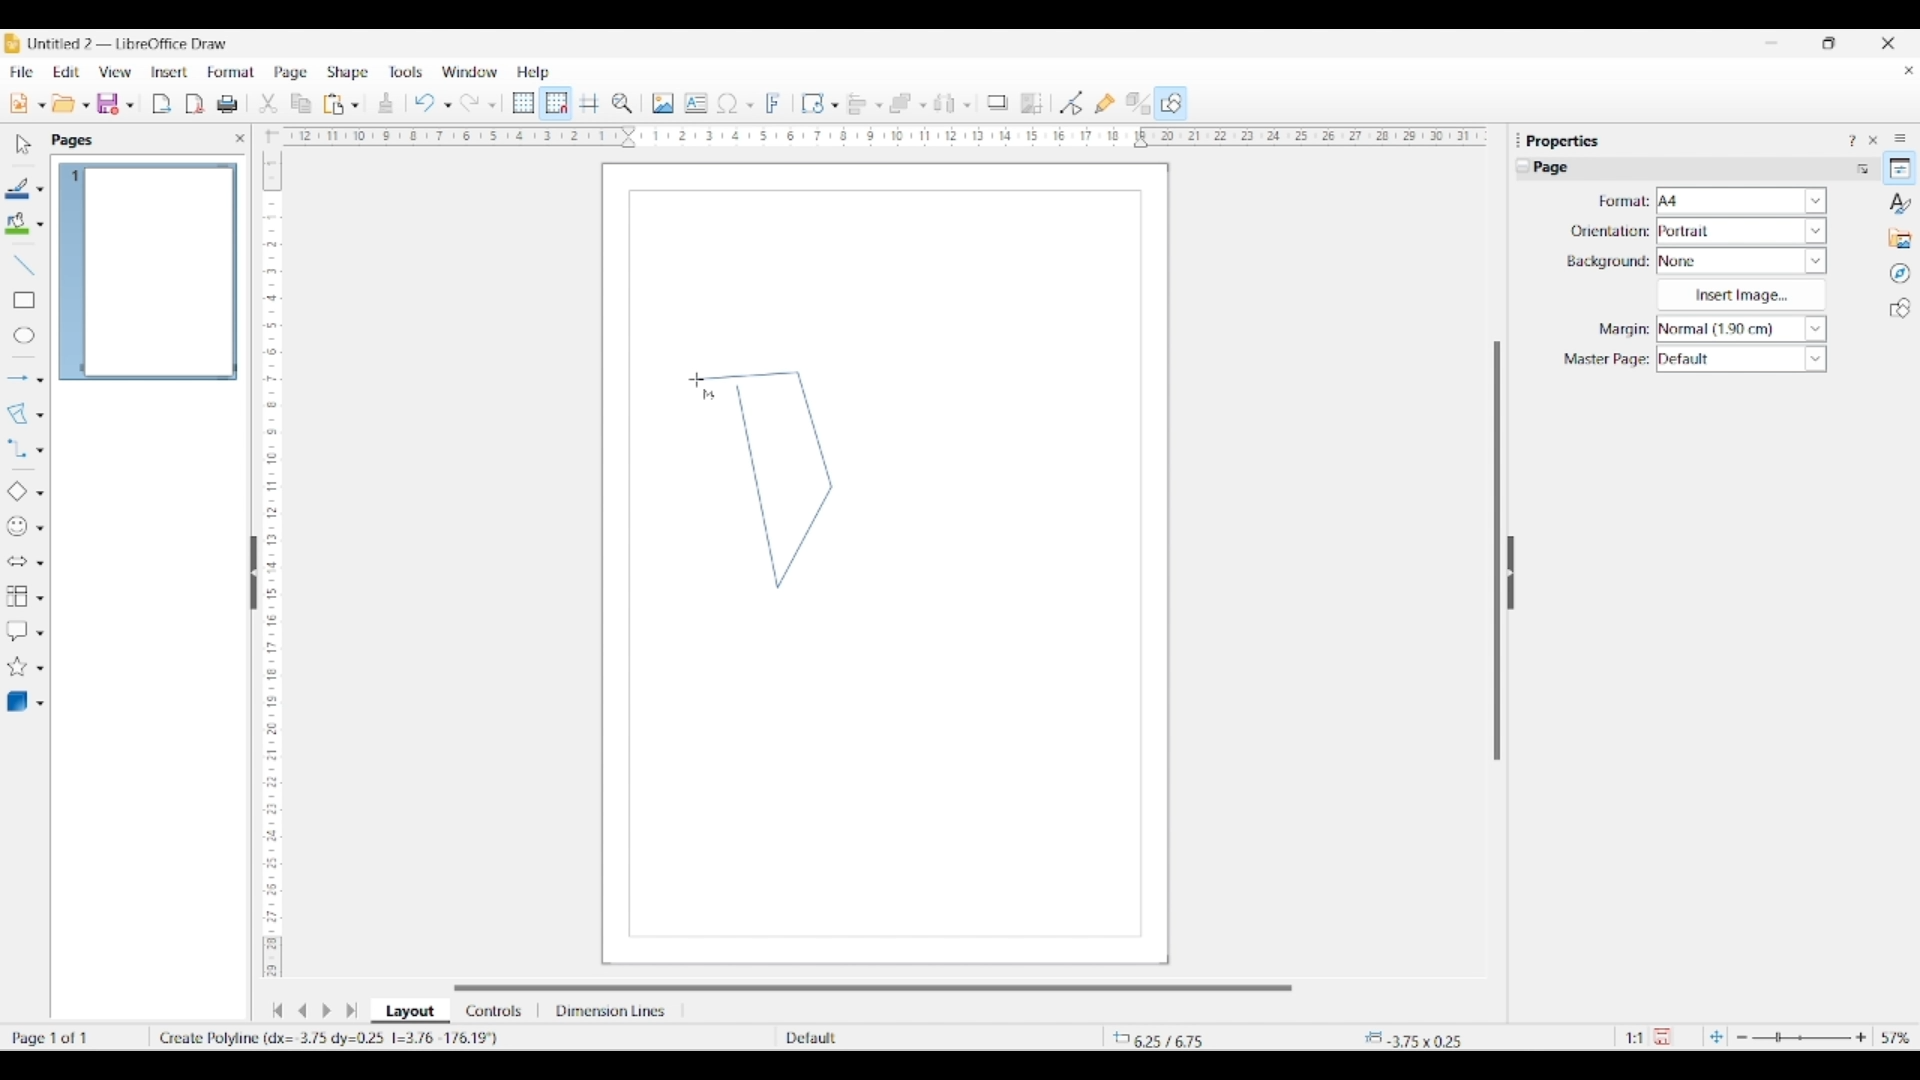  I want to click on Undo last action done, so click(425, 102).